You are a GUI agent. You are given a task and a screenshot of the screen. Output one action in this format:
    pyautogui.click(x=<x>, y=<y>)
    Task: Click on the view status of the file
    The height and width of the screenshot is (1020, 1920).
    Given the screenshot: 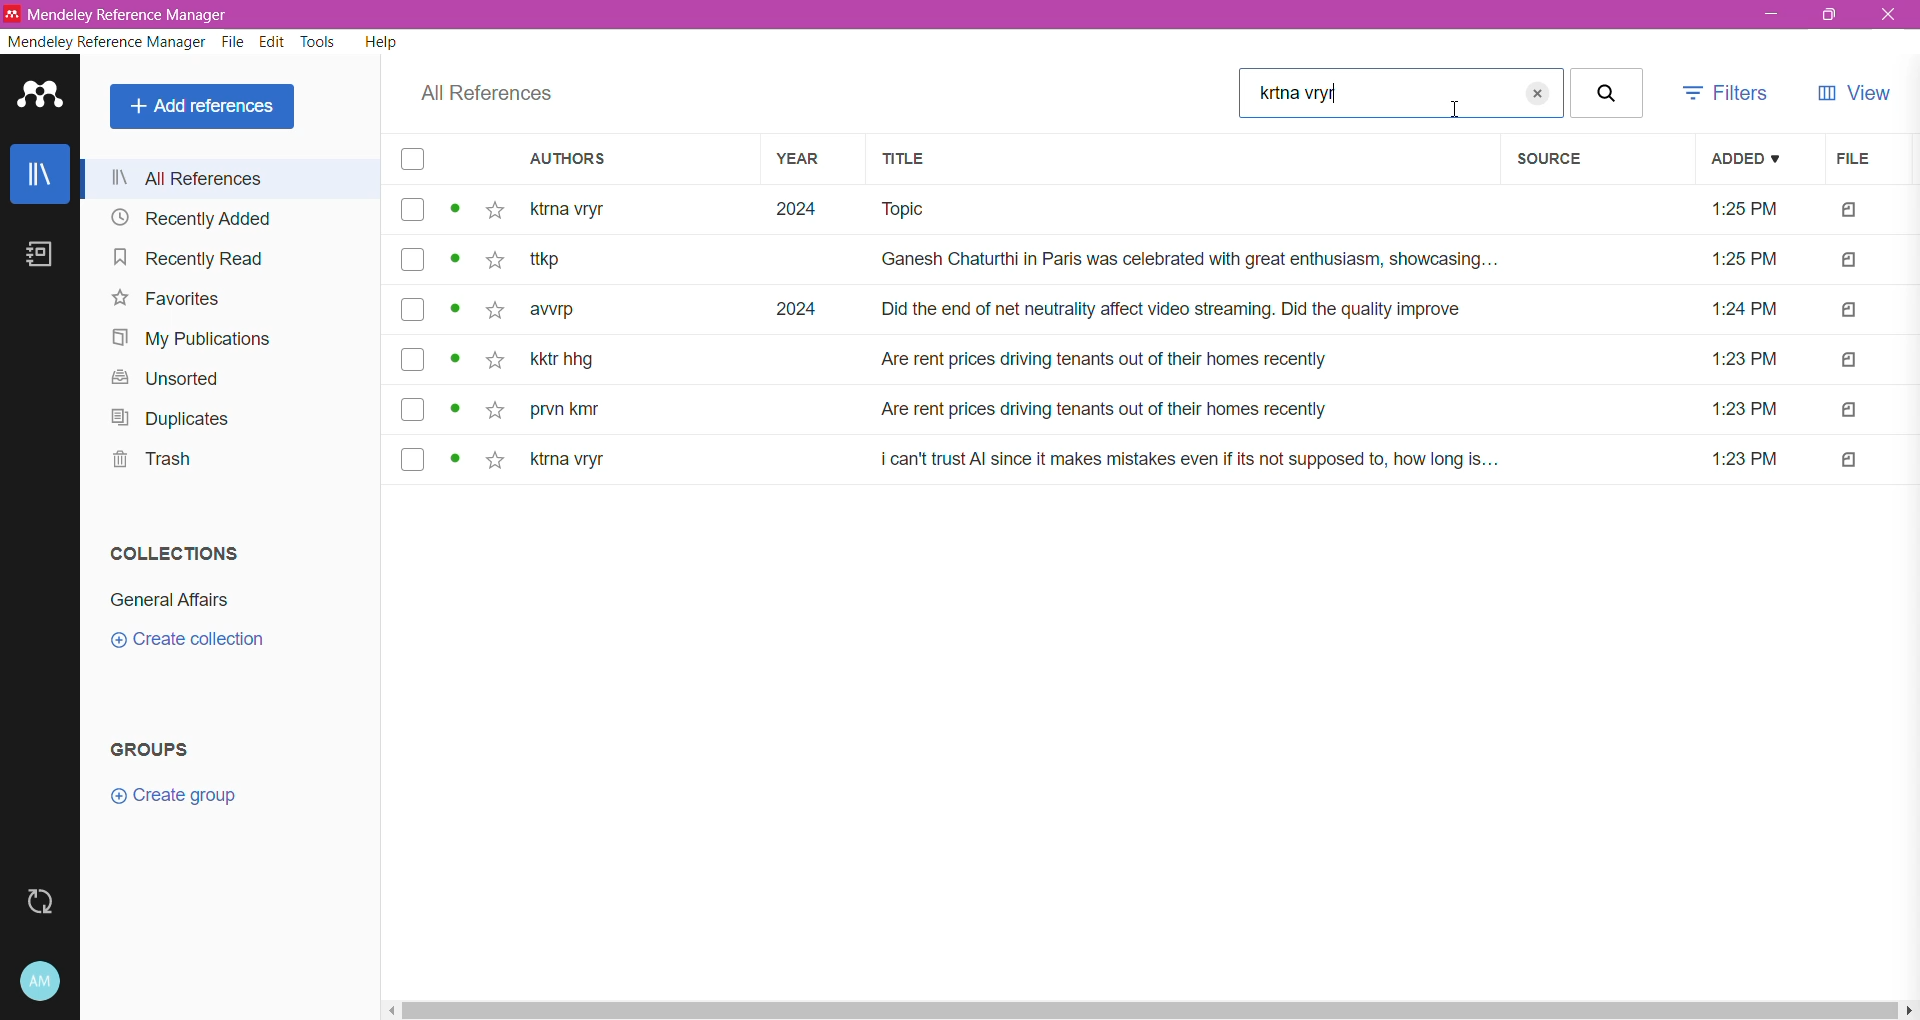 What is the action you would take?
    pyautogui.click(x=456, y=461)
    